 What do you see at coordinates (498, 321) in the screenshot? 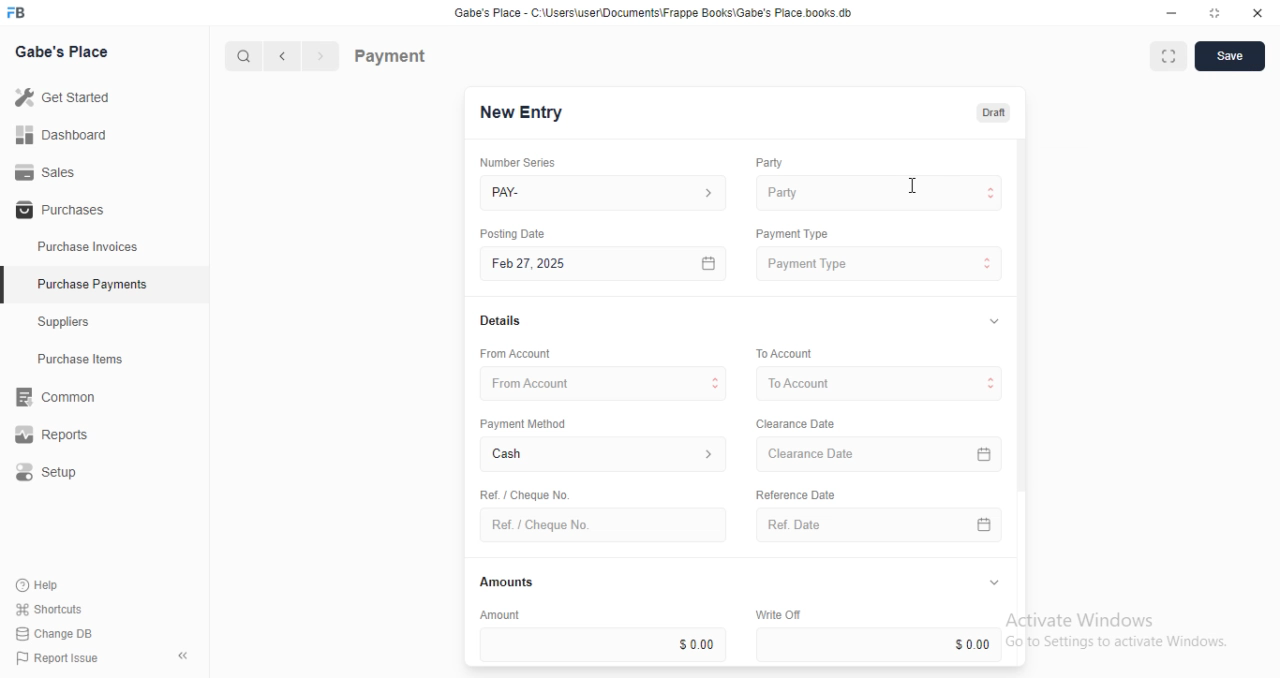
I see `Details` at bounding box center [498, 321].